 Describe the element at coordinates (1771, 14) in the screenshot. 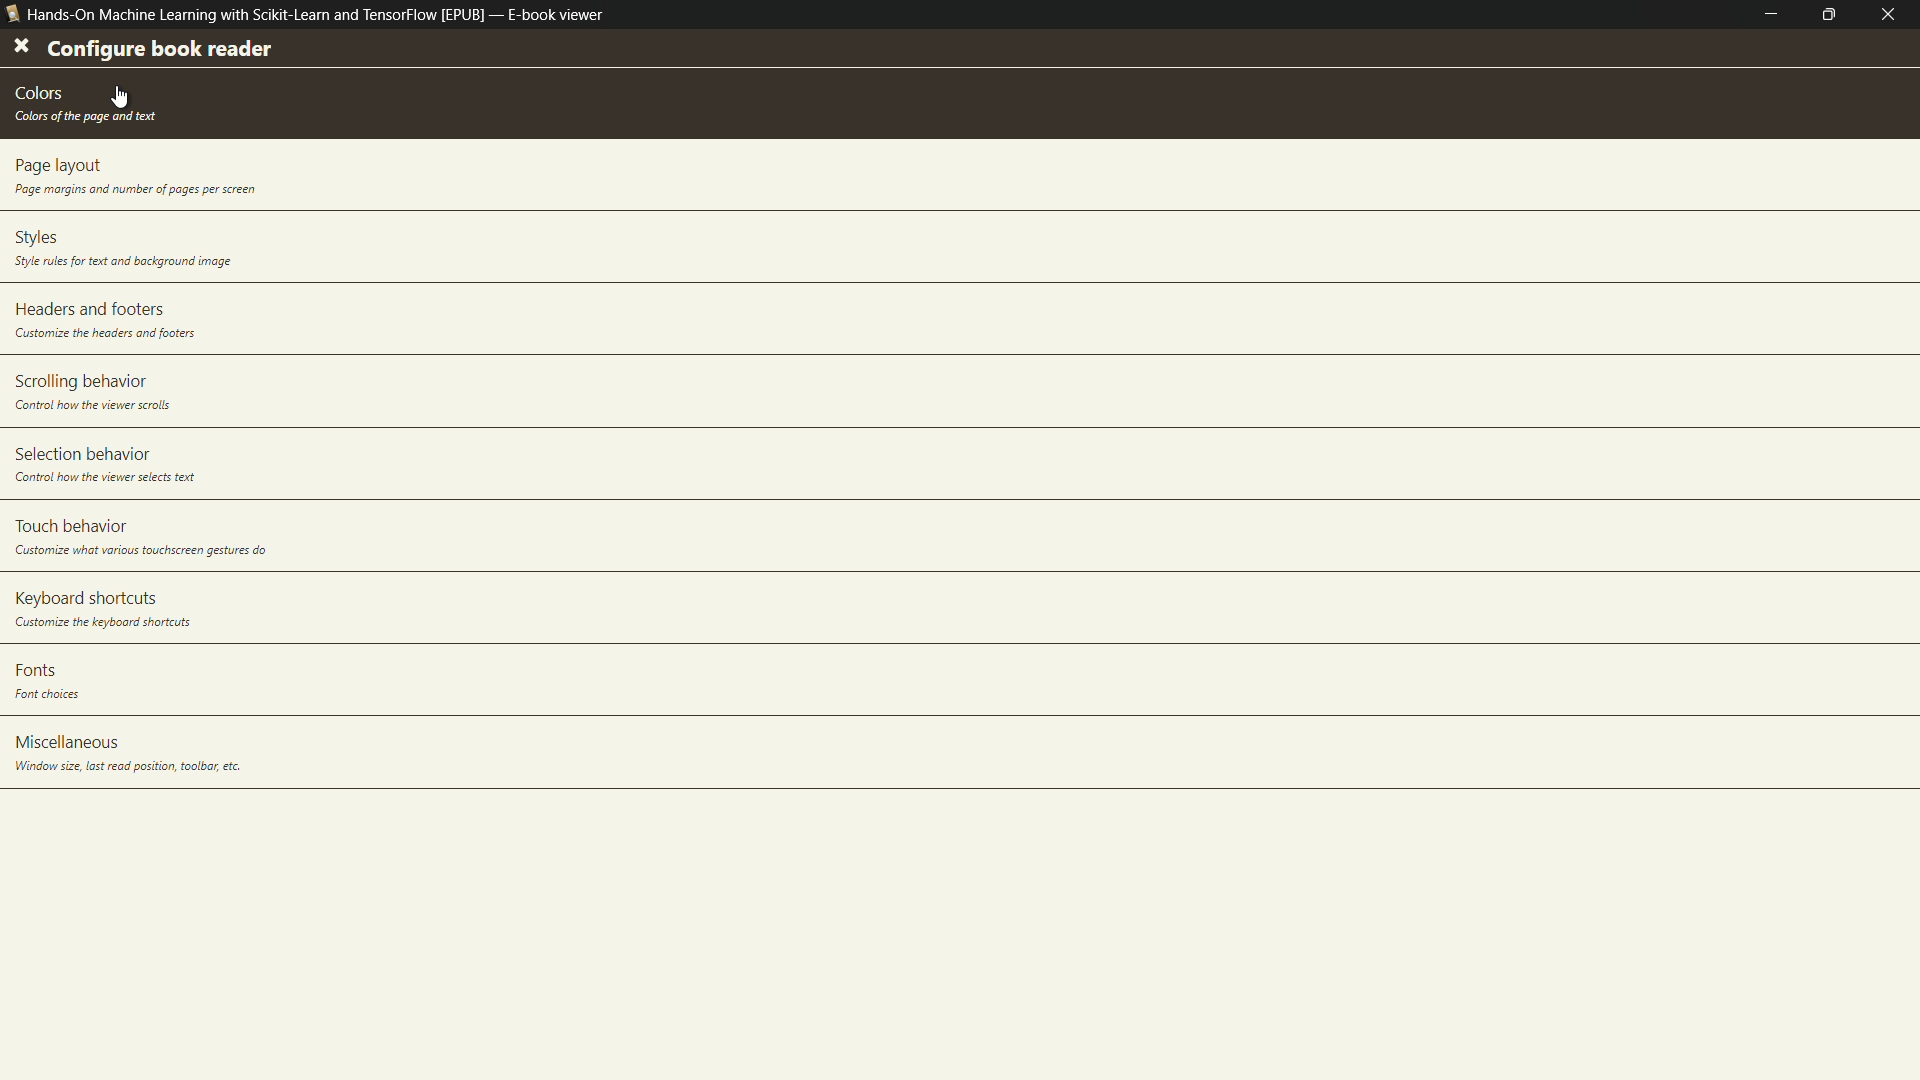

I see `minimize` at that location.